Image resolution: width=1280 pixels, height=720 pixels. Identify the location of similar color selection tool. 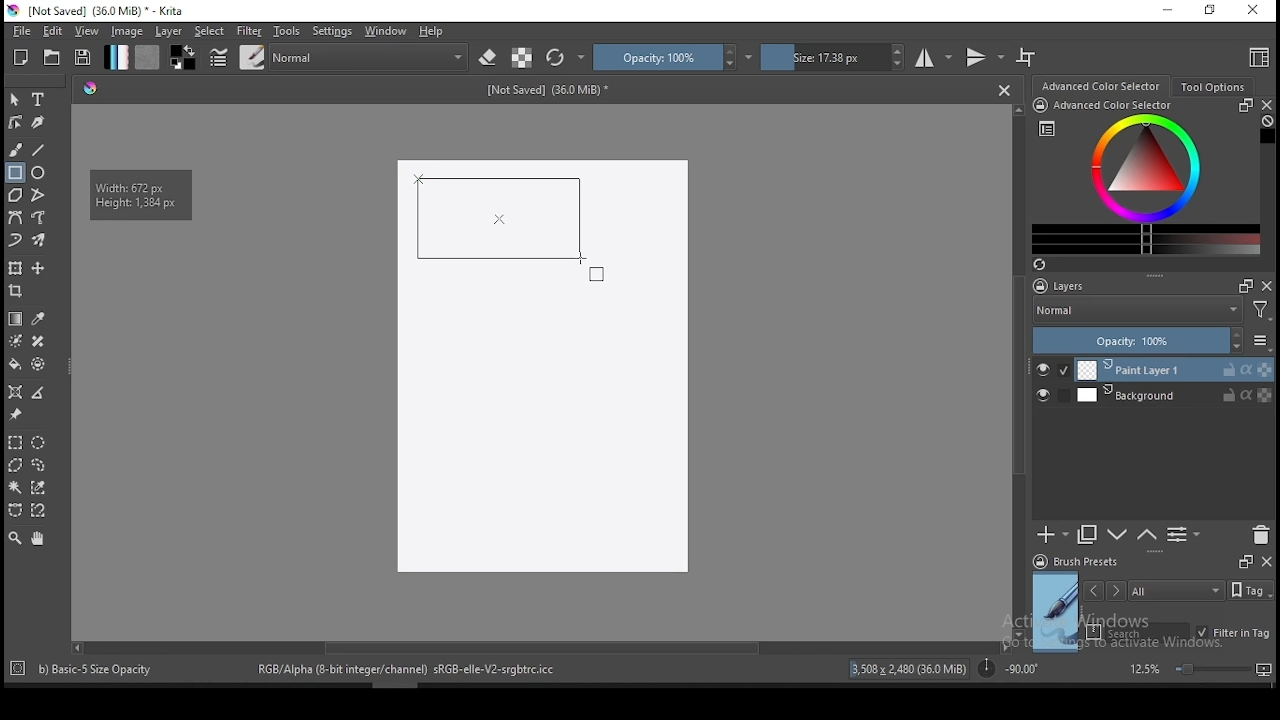
(41, 487).